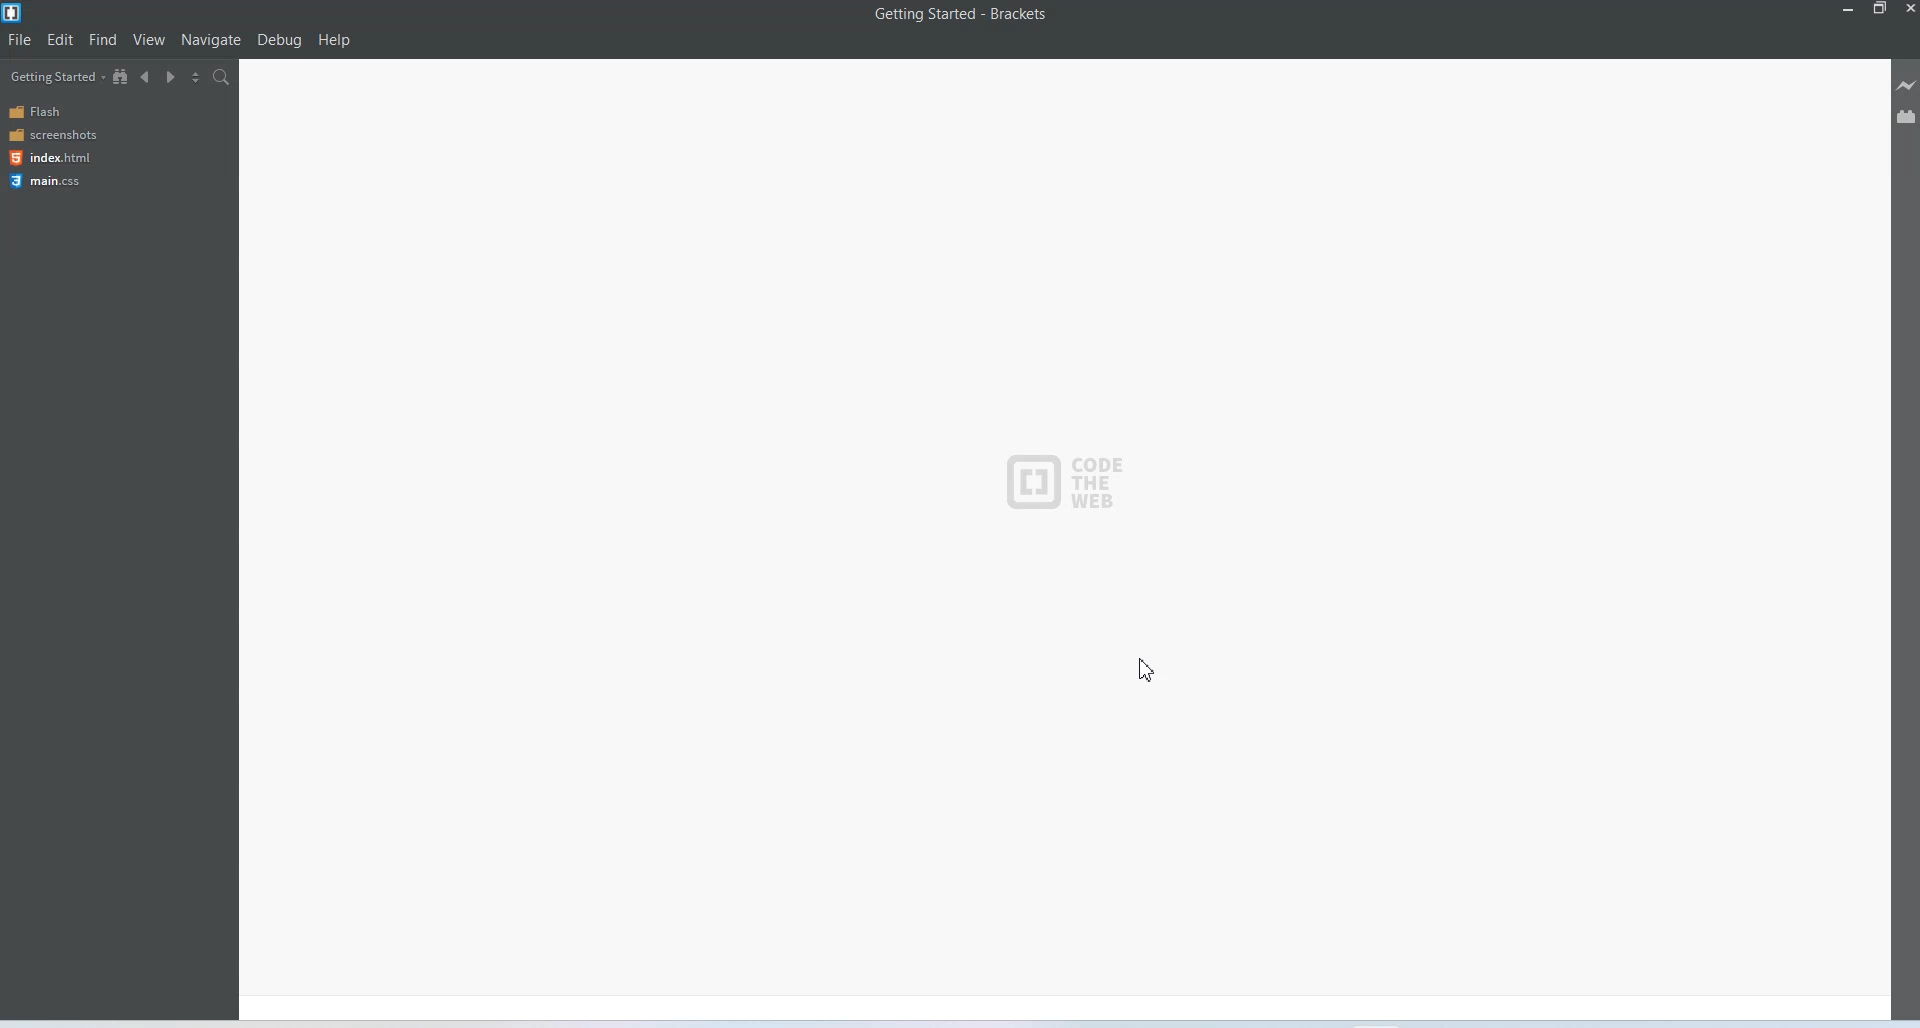 This screenshot has height=1028, width=1920. Describe the element at coordinates (171, 76) in the screenshot. I see `Navigate forward` at that location.